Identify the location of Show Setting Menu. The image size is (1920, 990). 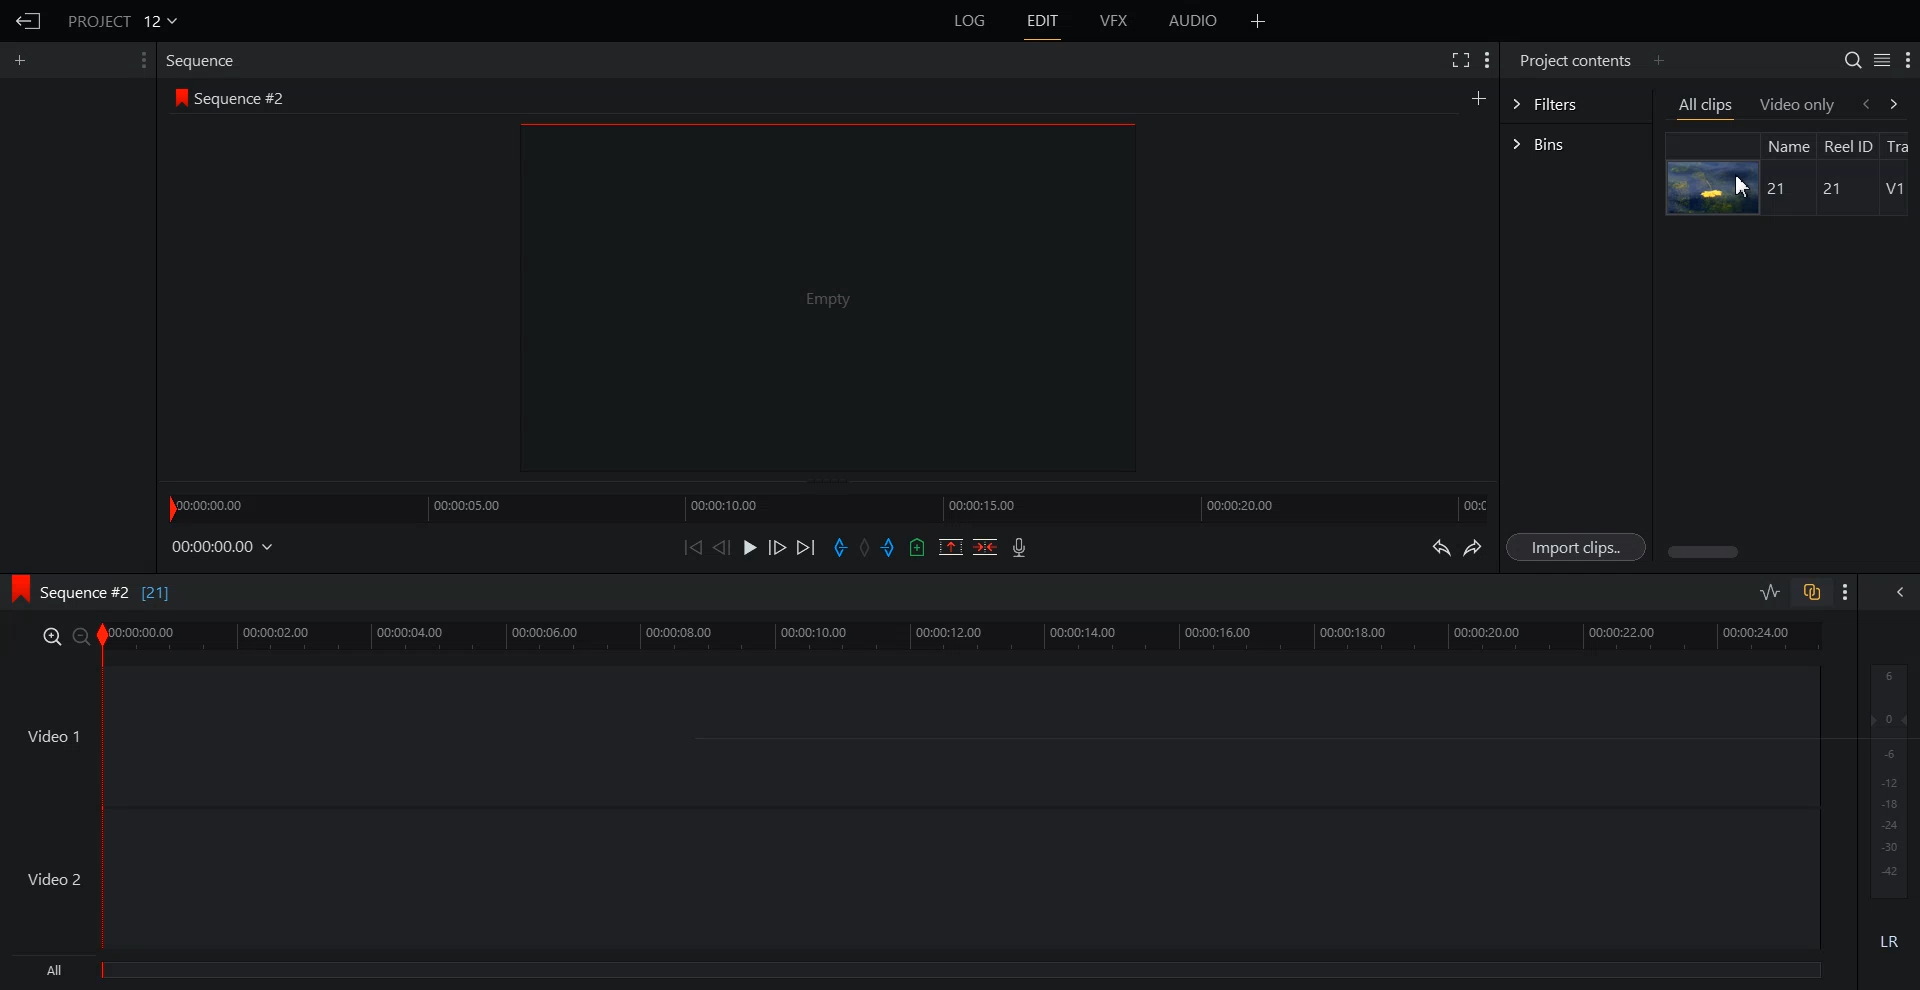
(1488, 62).